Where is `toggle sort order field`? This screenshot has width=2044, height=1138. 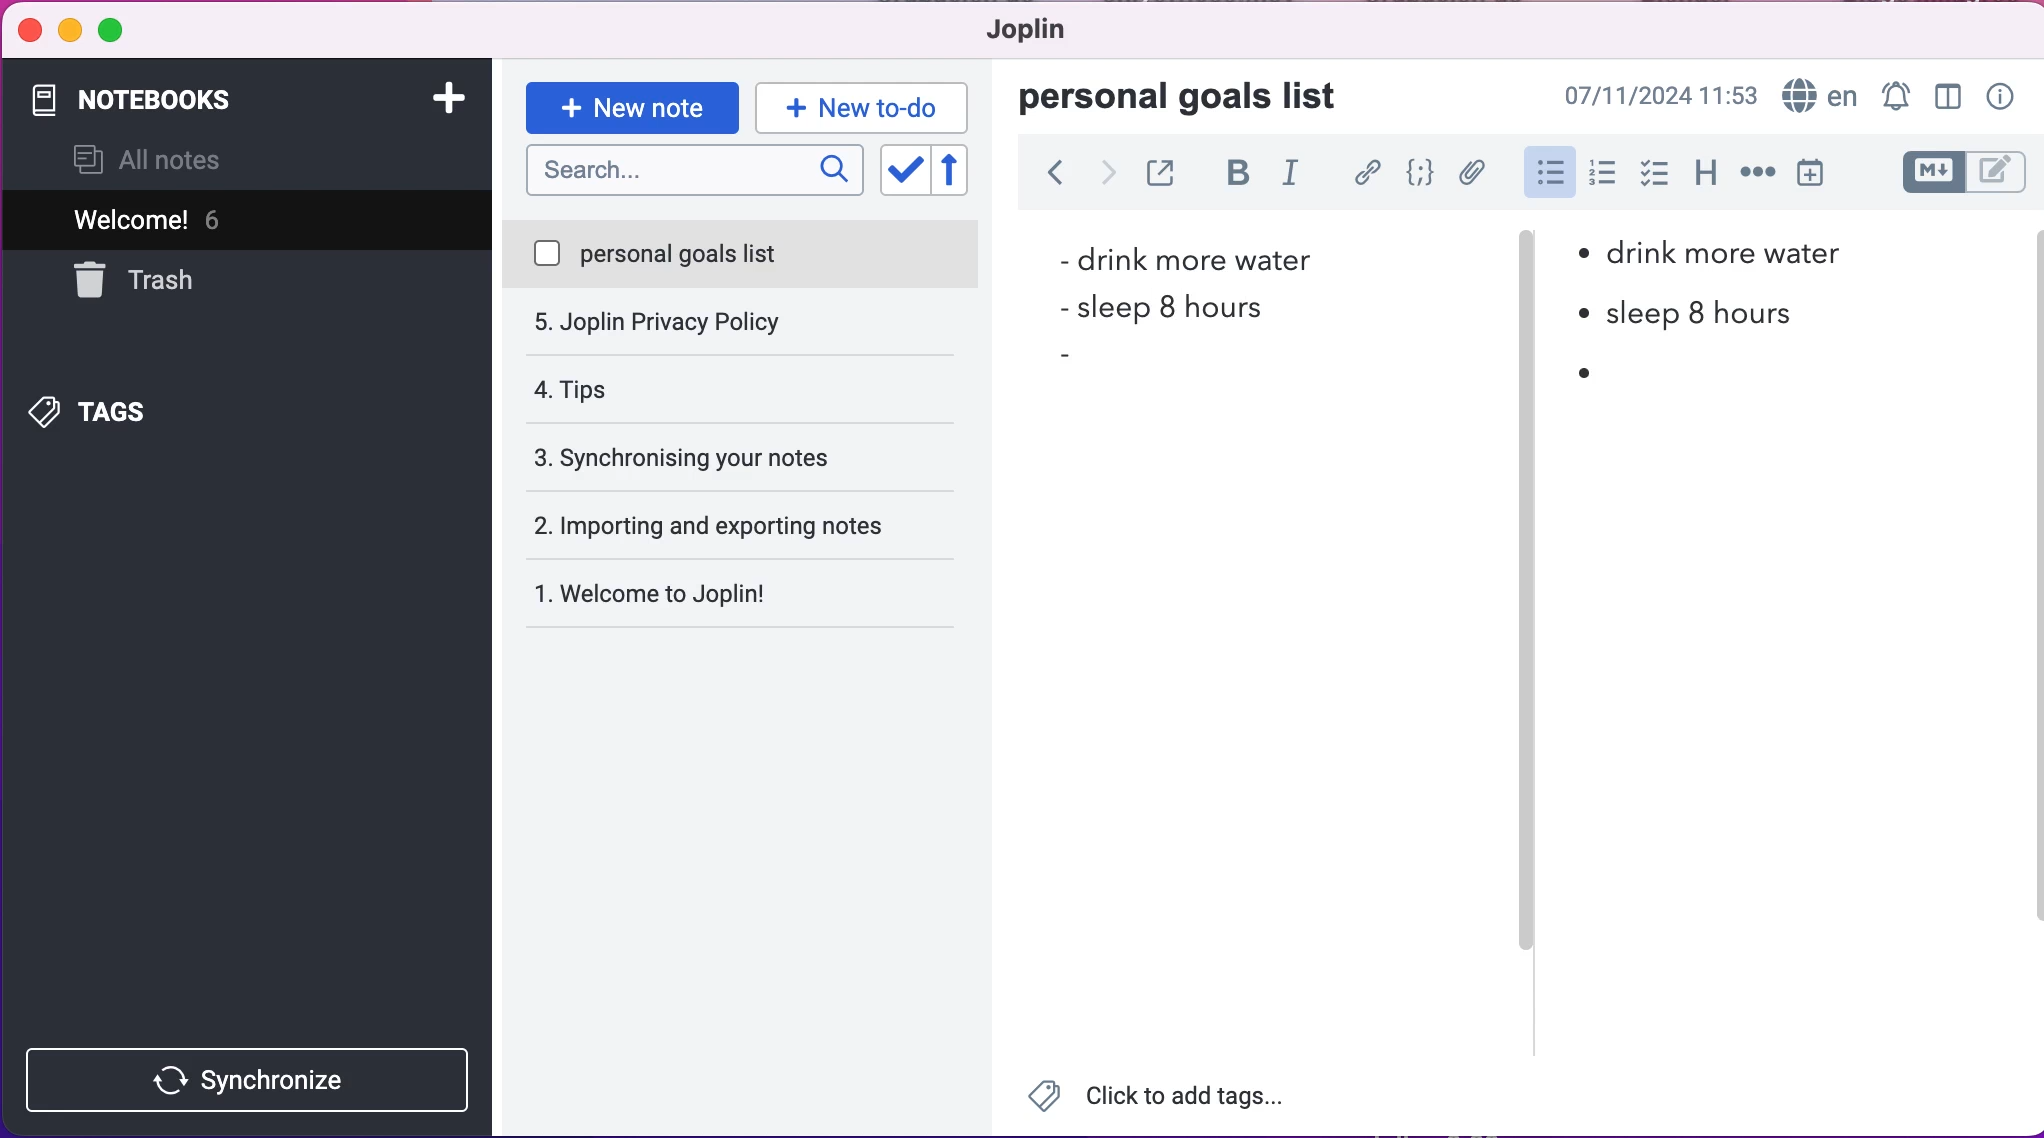
toggle sort order field is located at coordinates (902, 171).